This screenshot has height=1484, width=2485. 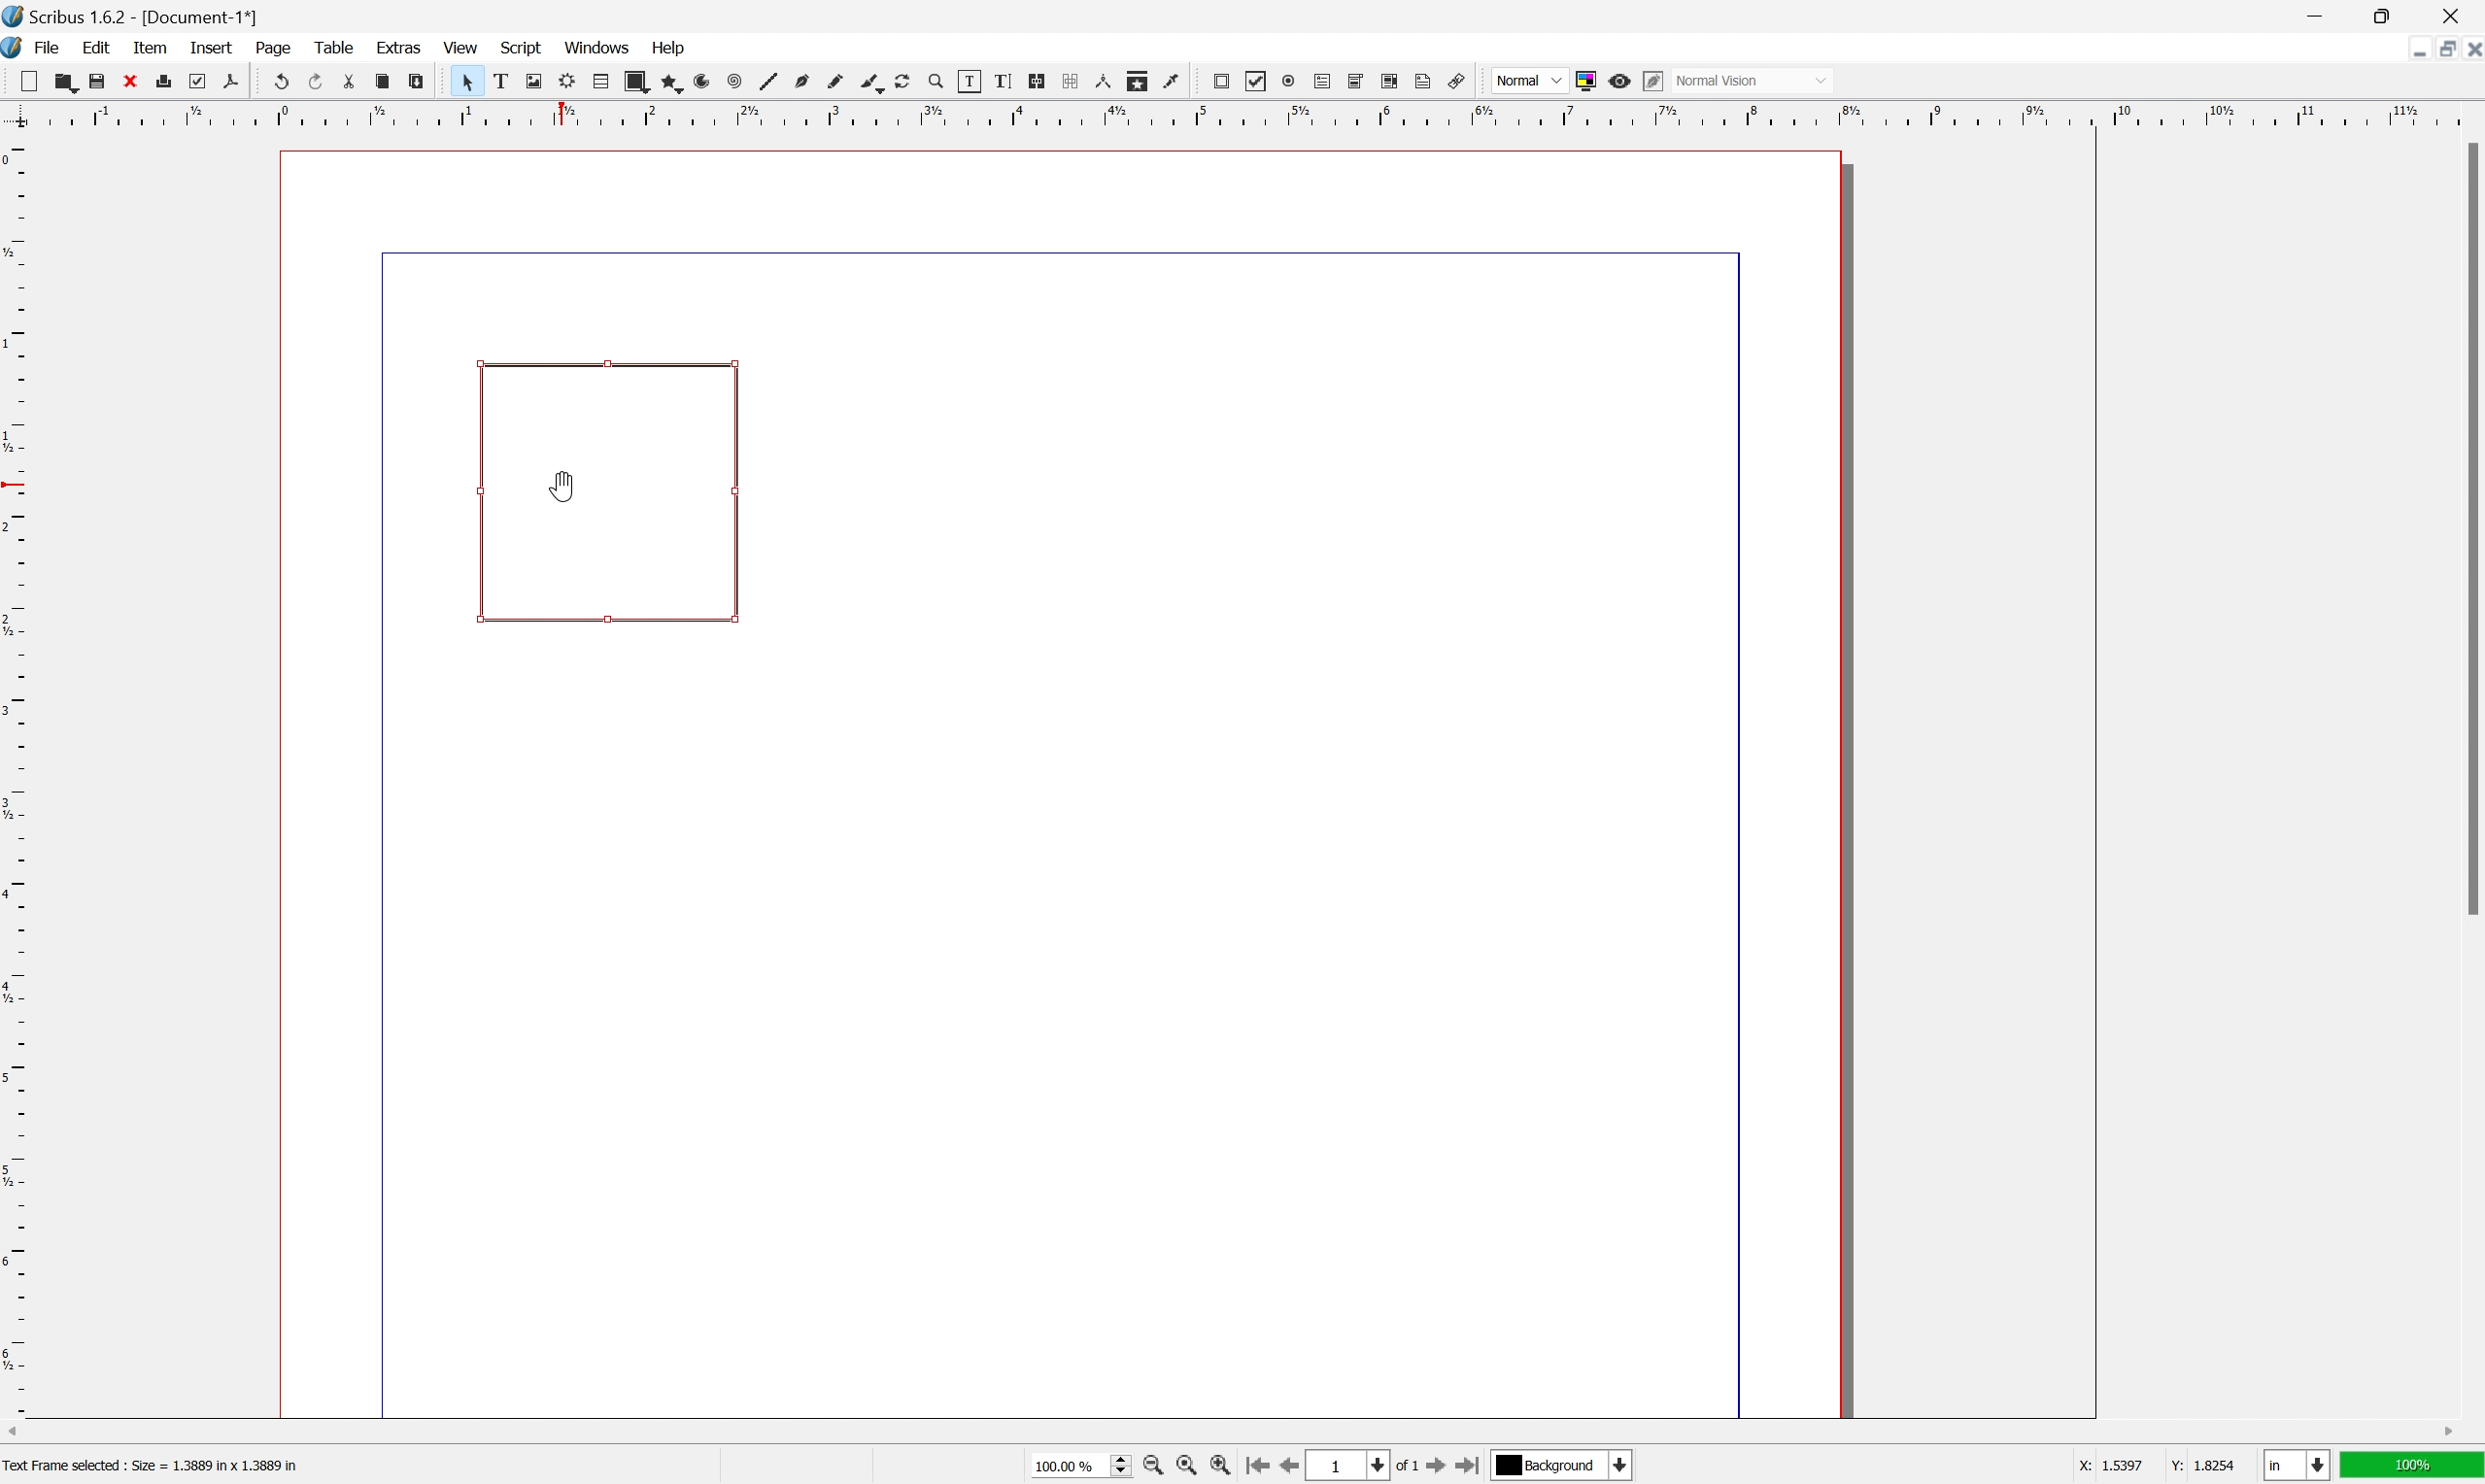 I want to click on preview mode, so click(x=1618, y=80).